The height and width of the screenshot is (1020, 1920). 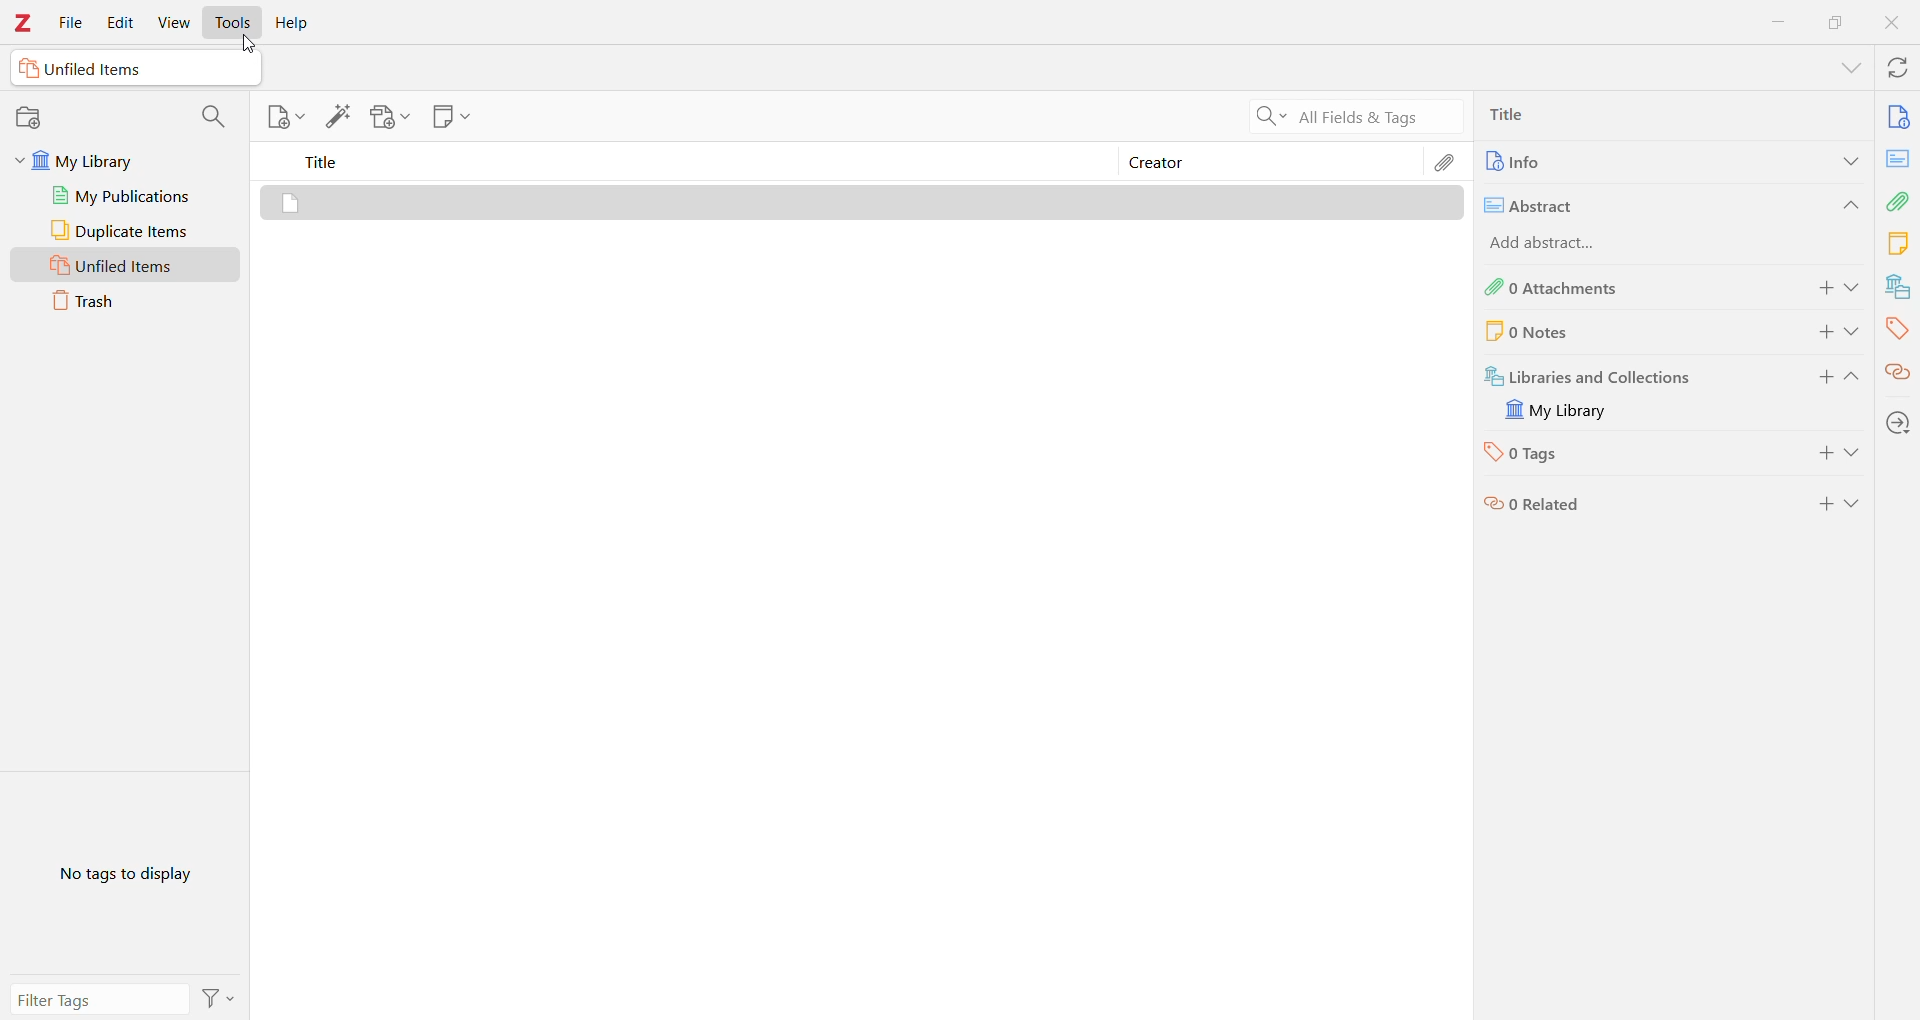 I want to click on Related, so click(x=1898, y=371).